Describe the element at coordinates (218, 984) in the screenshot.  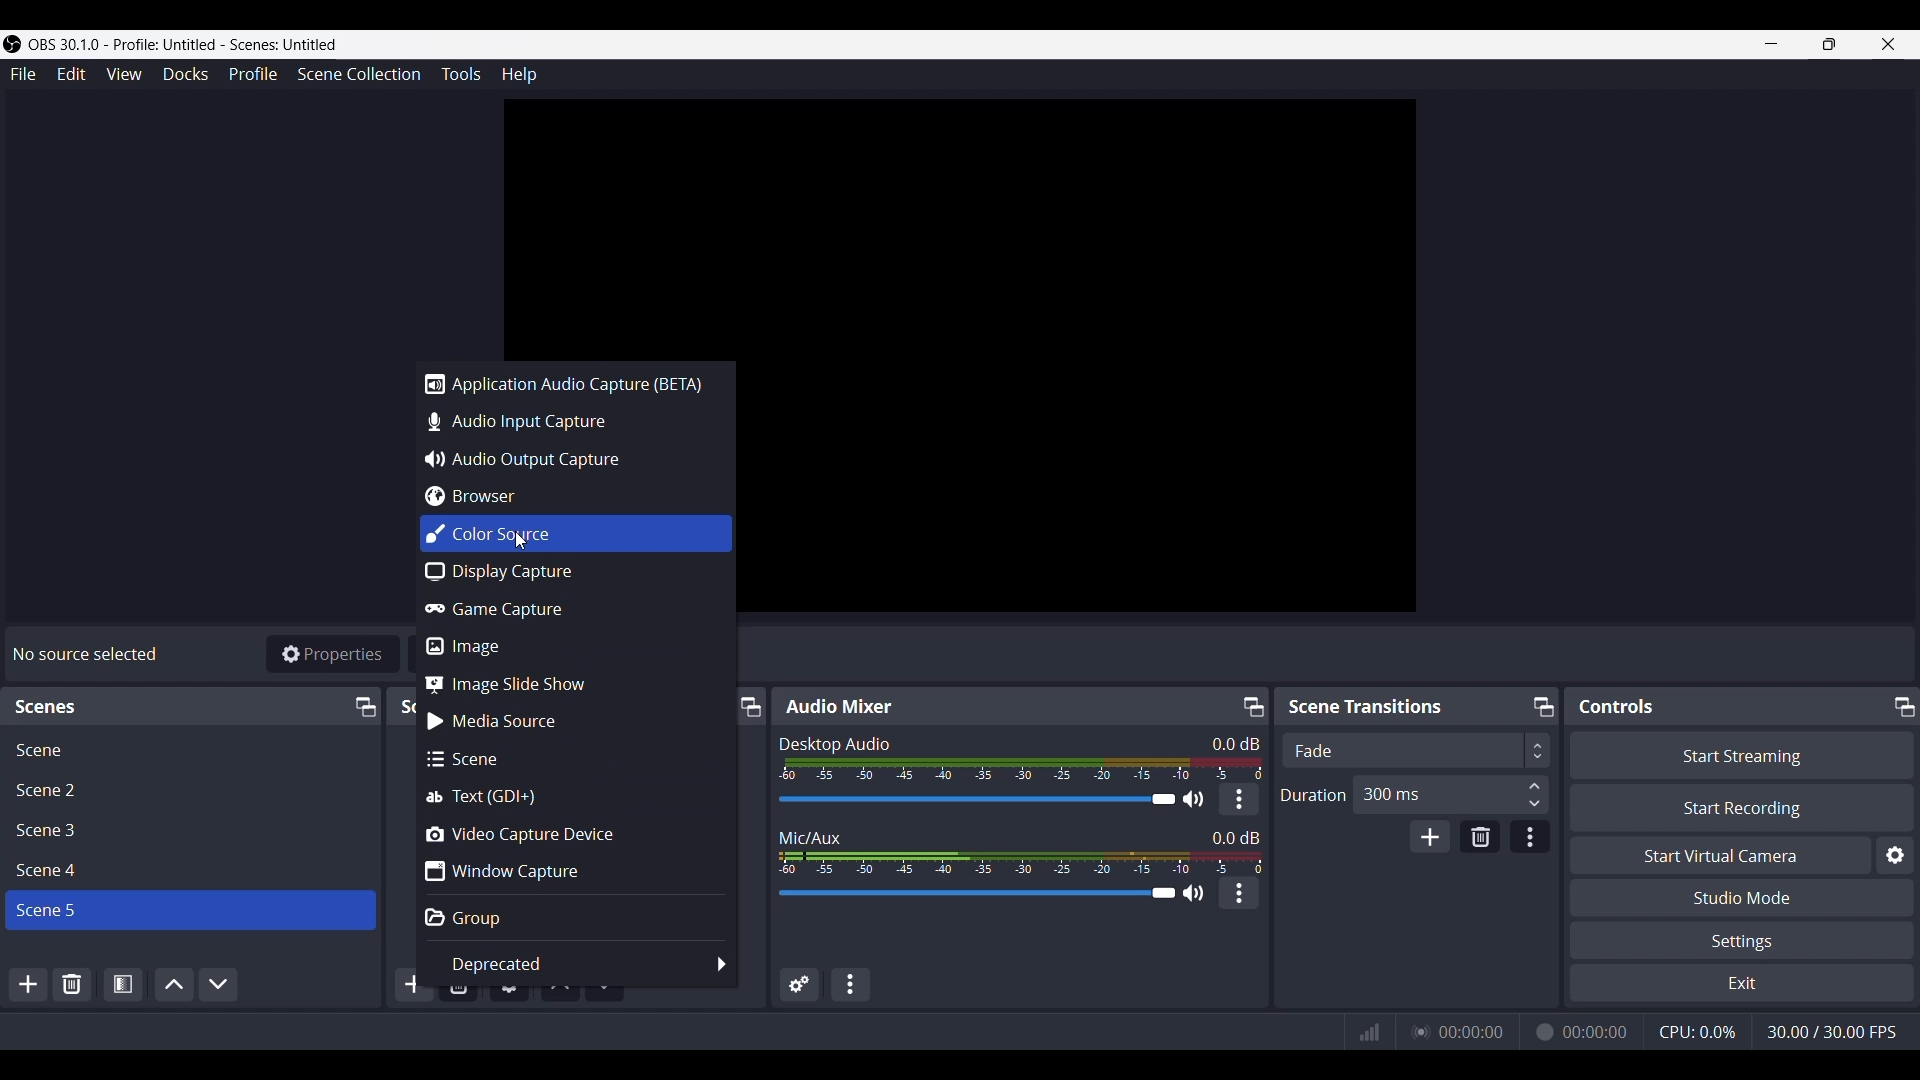
I see `Move Scene Down` at that location.